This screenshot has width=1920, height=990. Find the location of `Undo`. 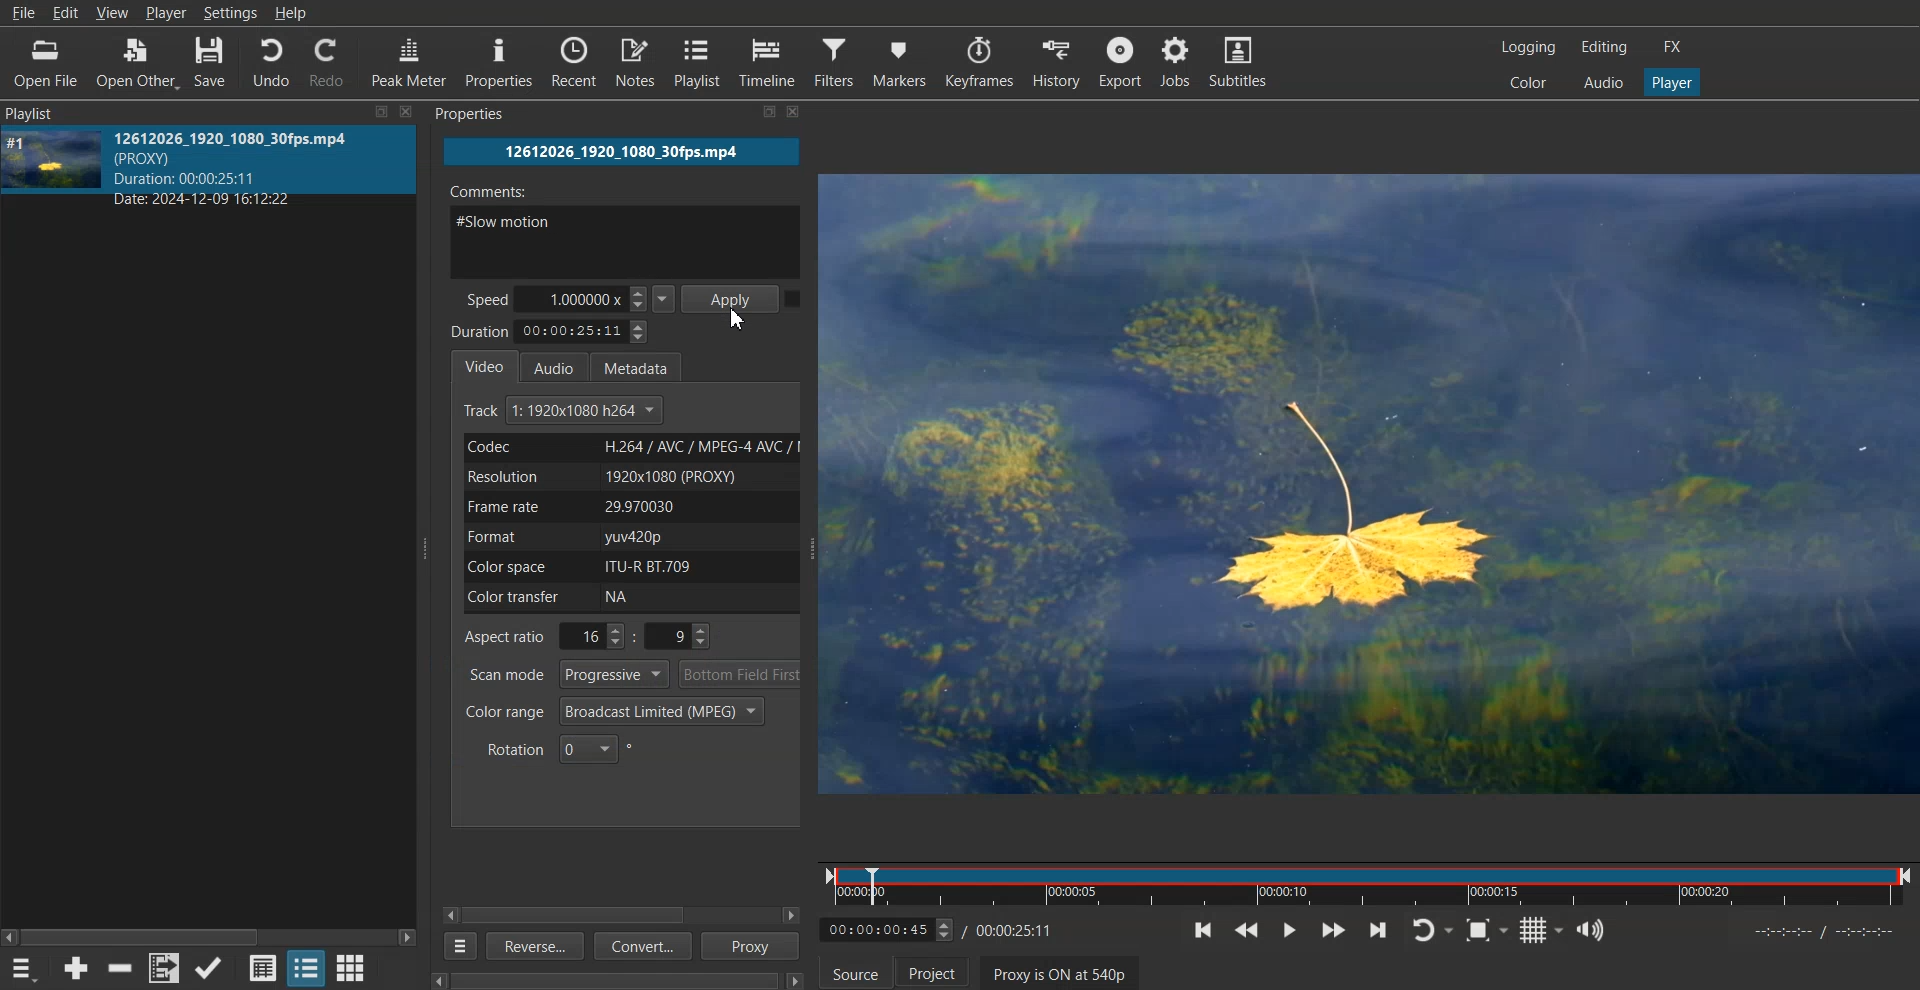

Undo is located at coordinates (270, 61).